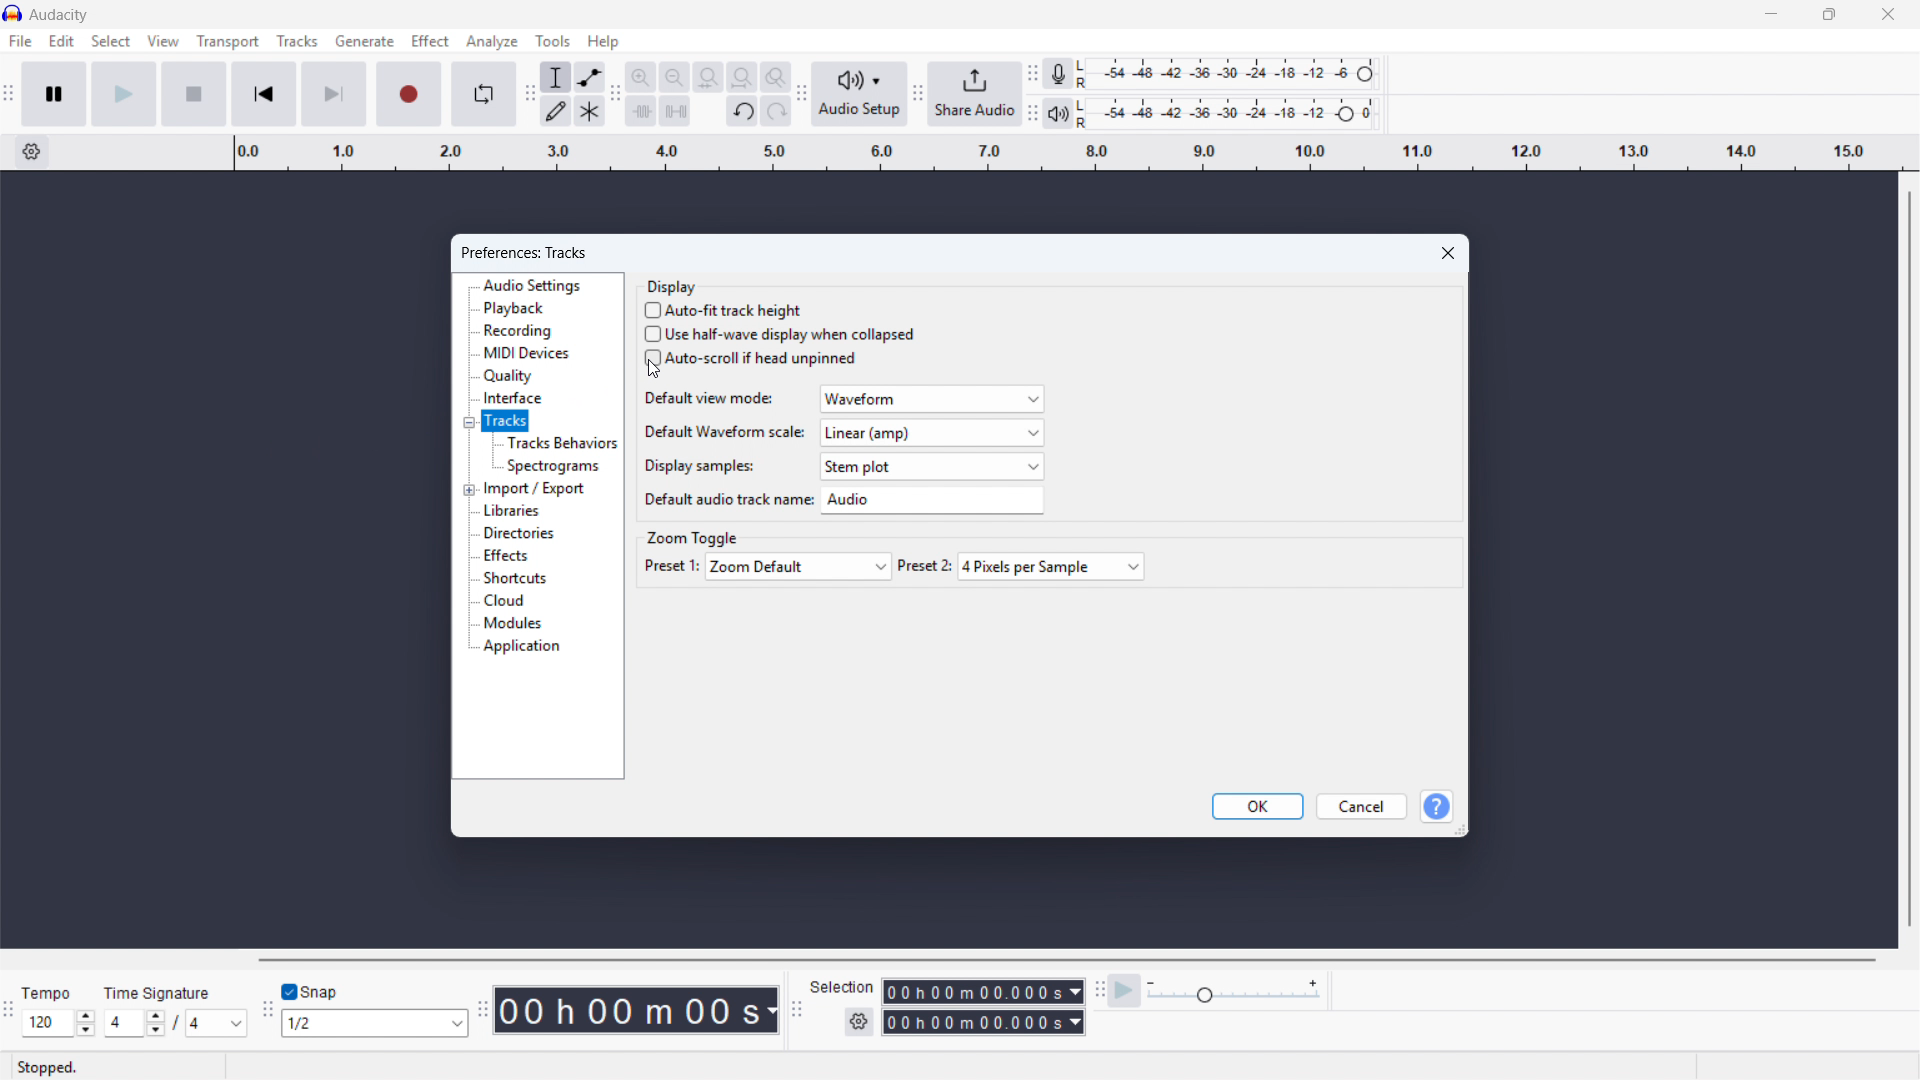 The height and width of the screenshot is (1080, 1920). Describe the element at coordinates (407, 93) in the screenshot. I see `record` at that location.